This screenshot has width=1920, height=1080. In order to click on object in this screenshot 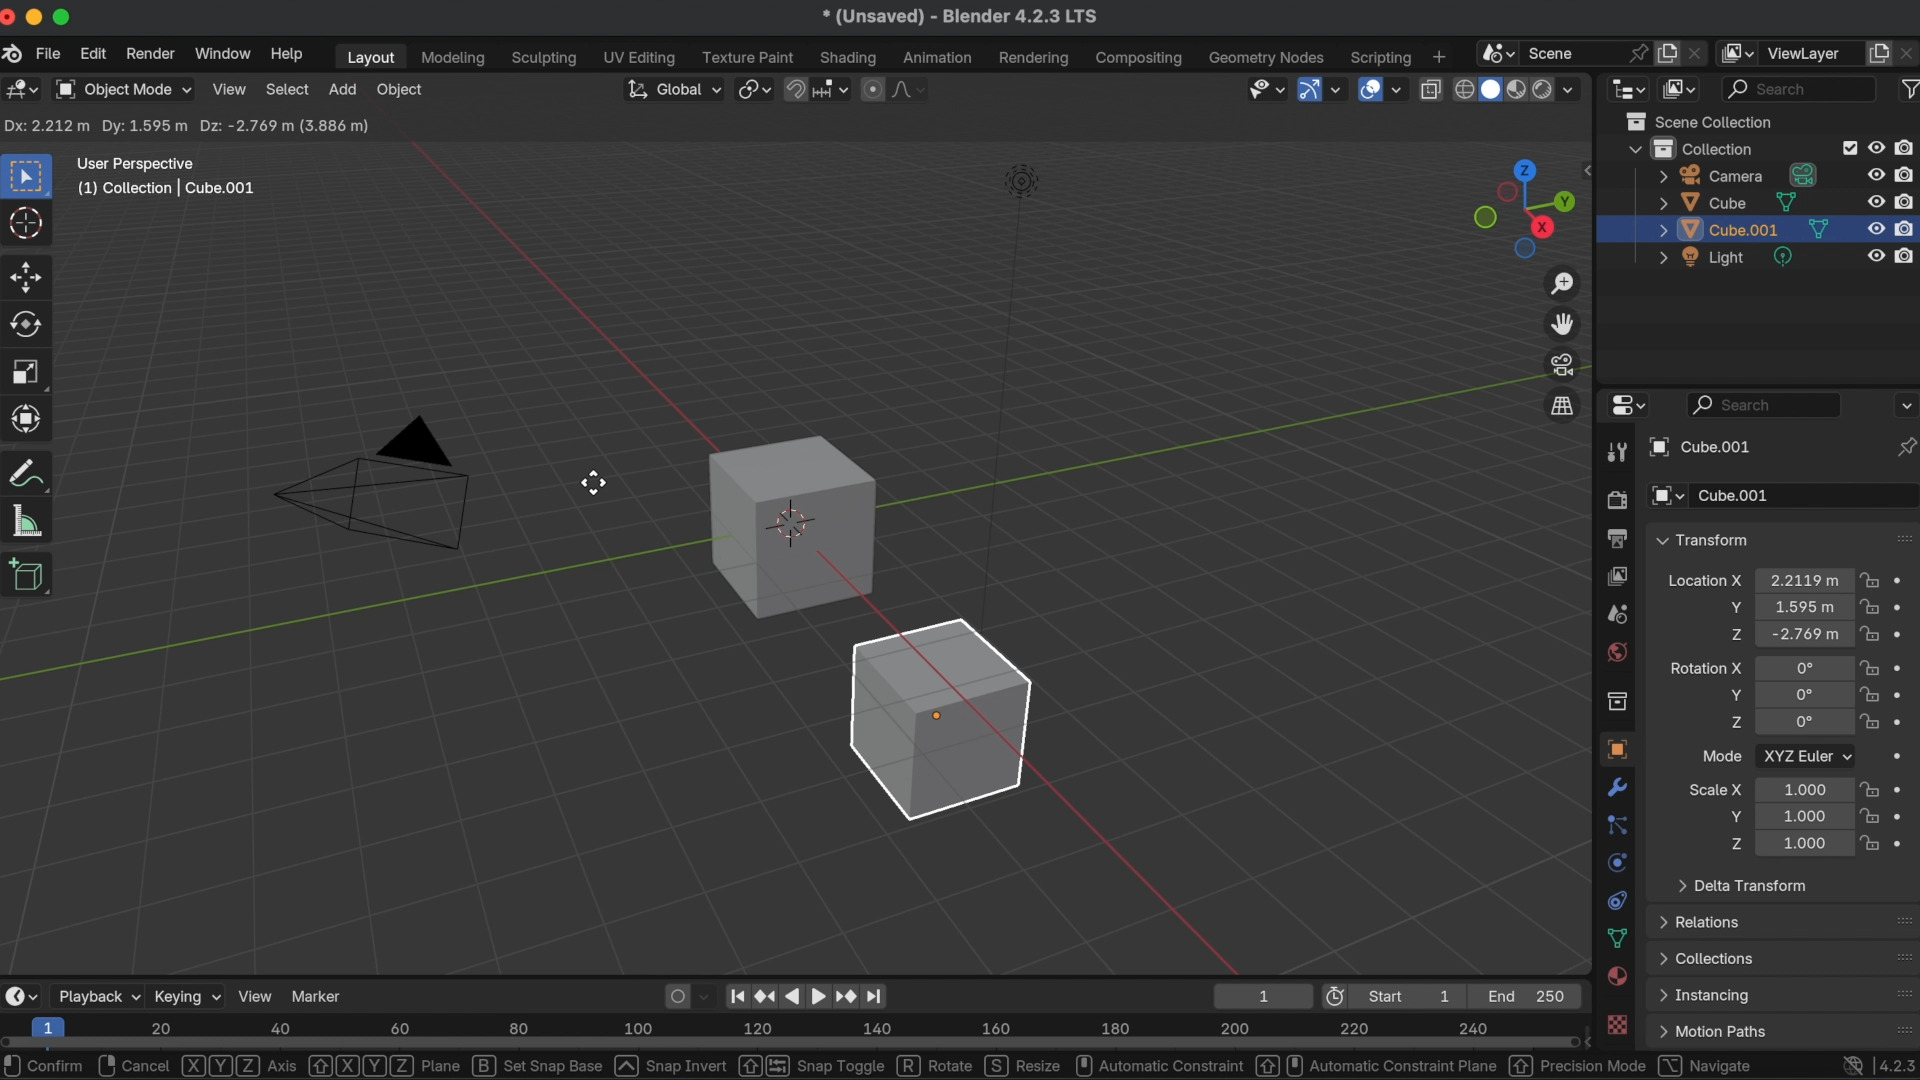, I will do `click(402, 91)`.